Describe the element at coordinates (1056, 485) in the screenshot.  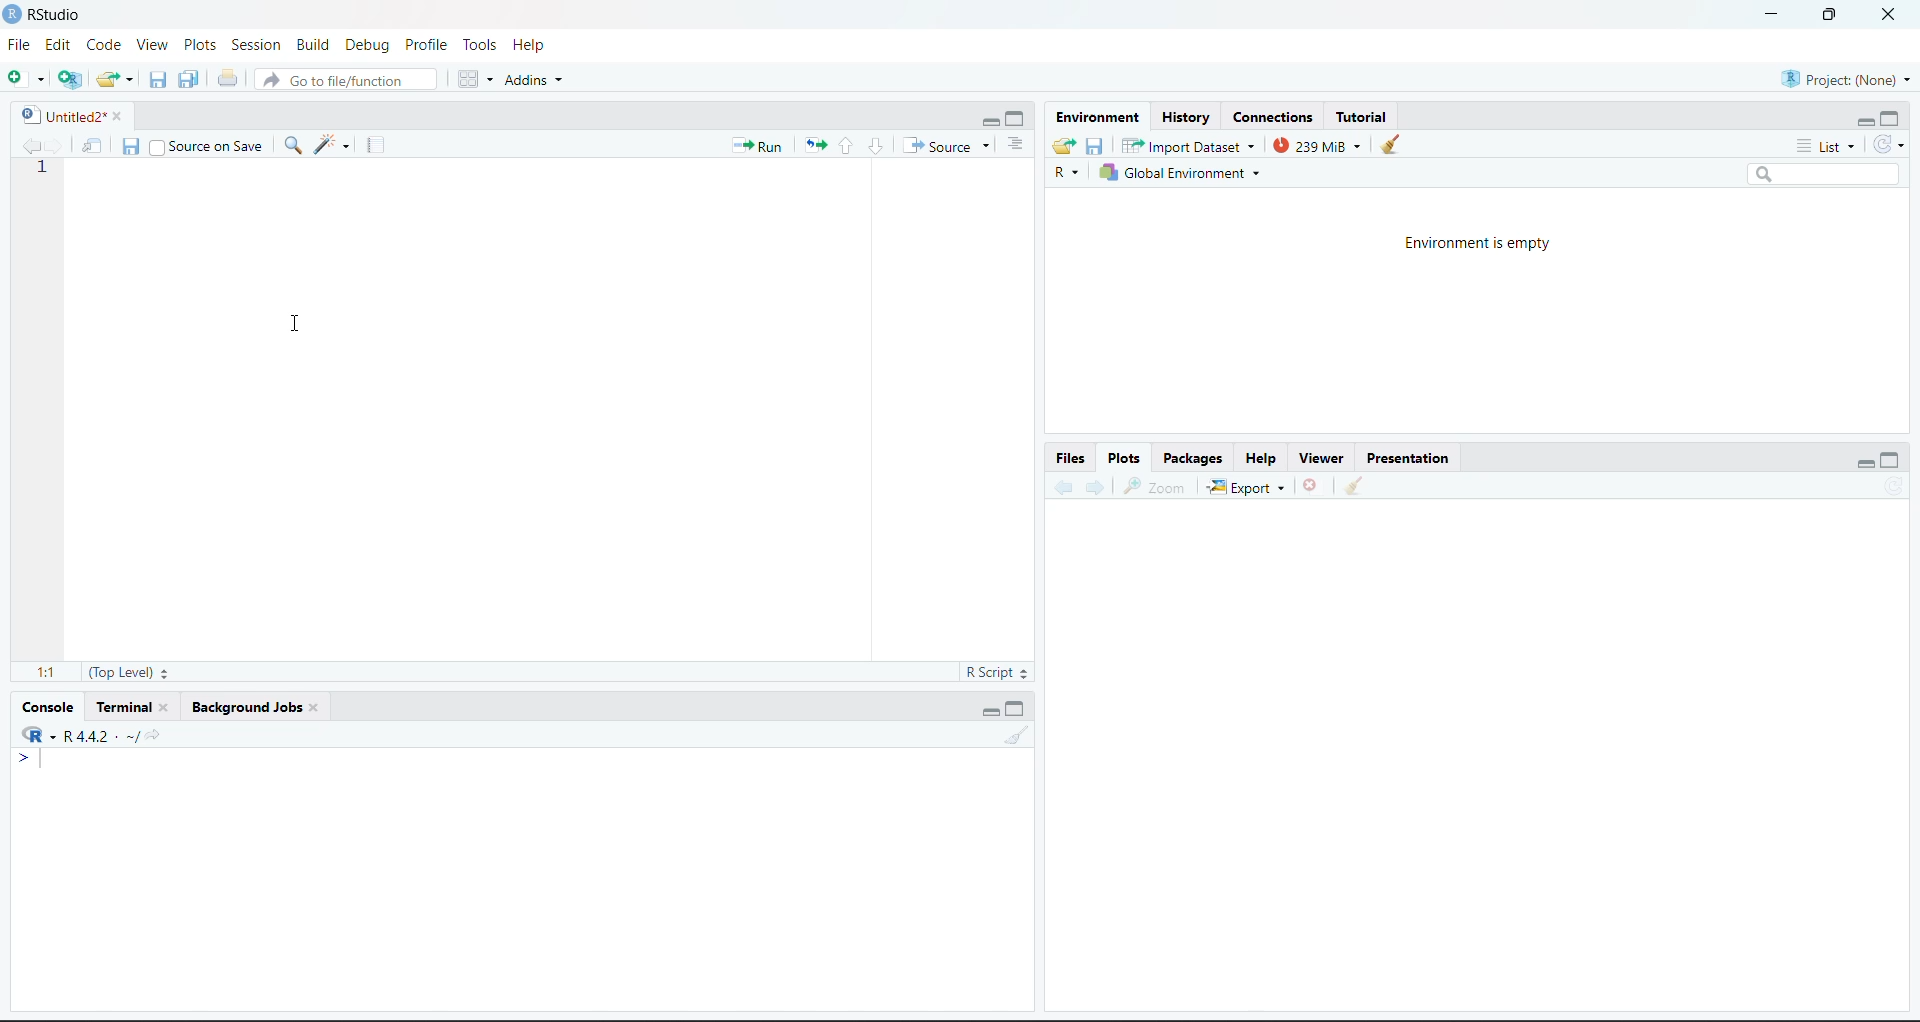
I see `Go back to the previous source location (Ctrl + F9)` at that location.